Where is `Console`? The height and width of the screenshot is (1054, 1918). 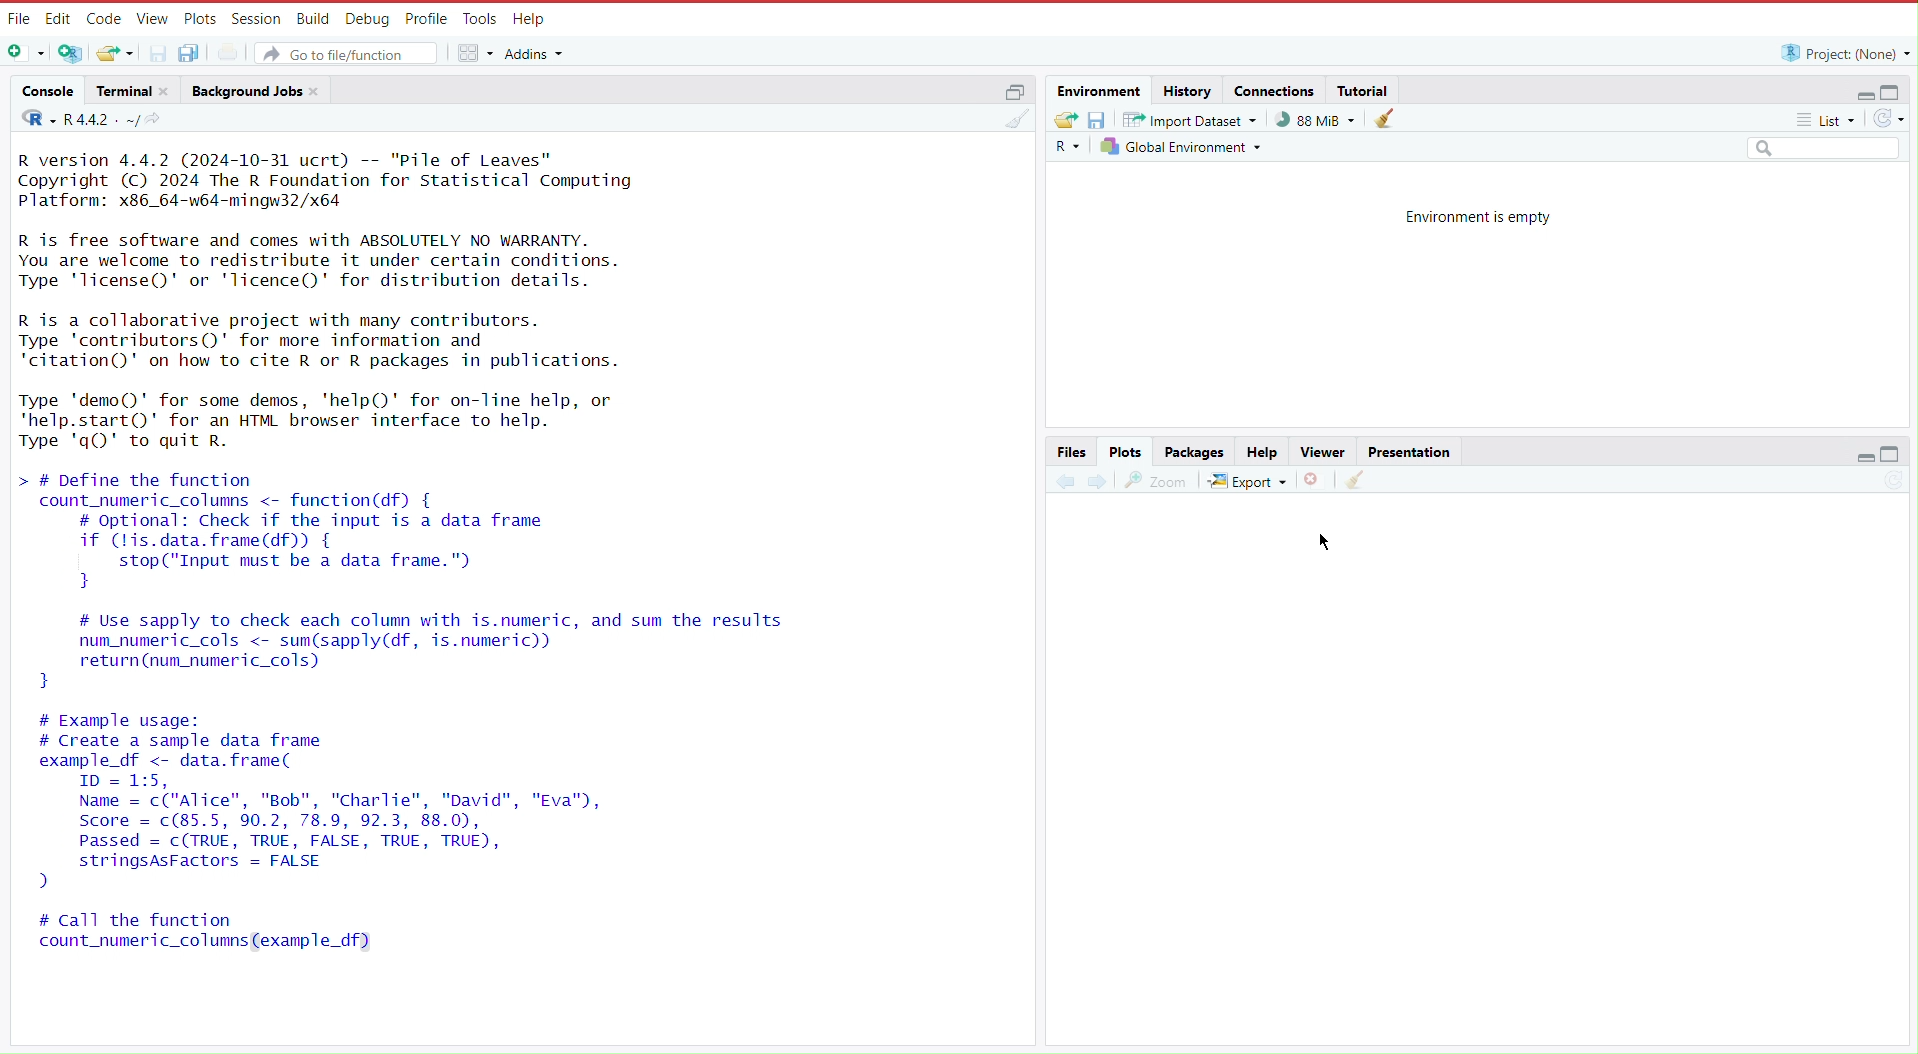
Console is located at coordinates (48, 93).